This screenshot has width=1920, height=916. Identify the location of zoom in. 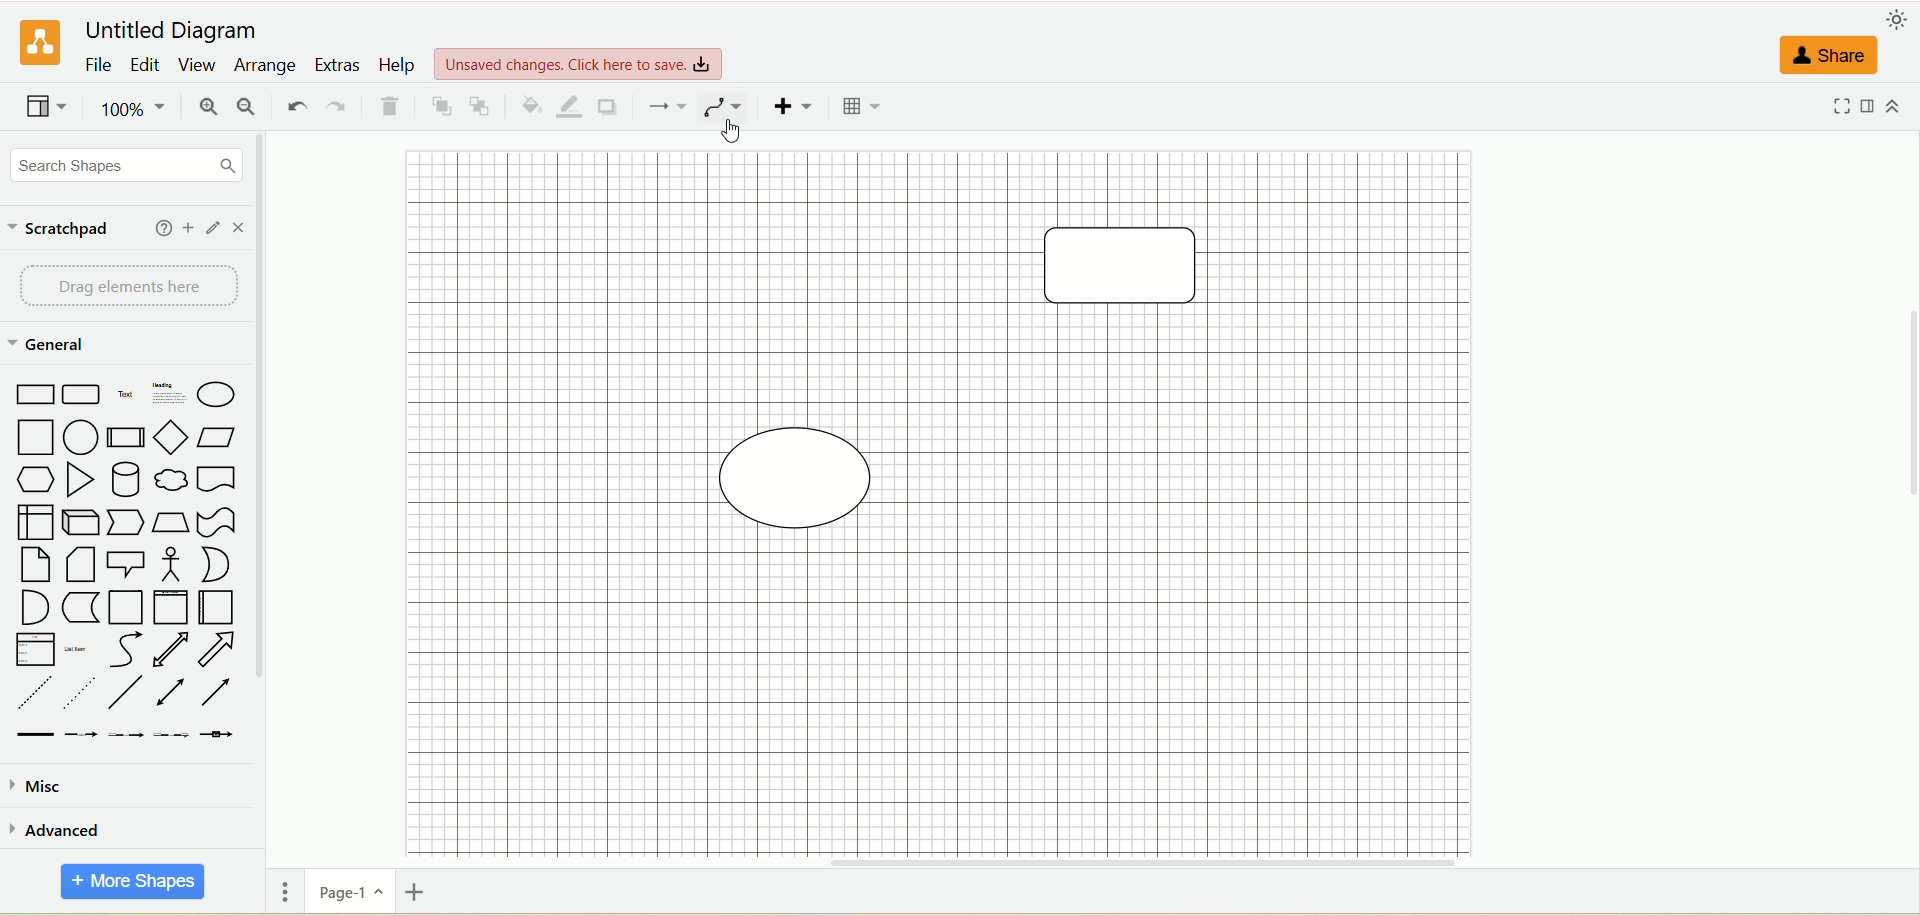
(213, 109).